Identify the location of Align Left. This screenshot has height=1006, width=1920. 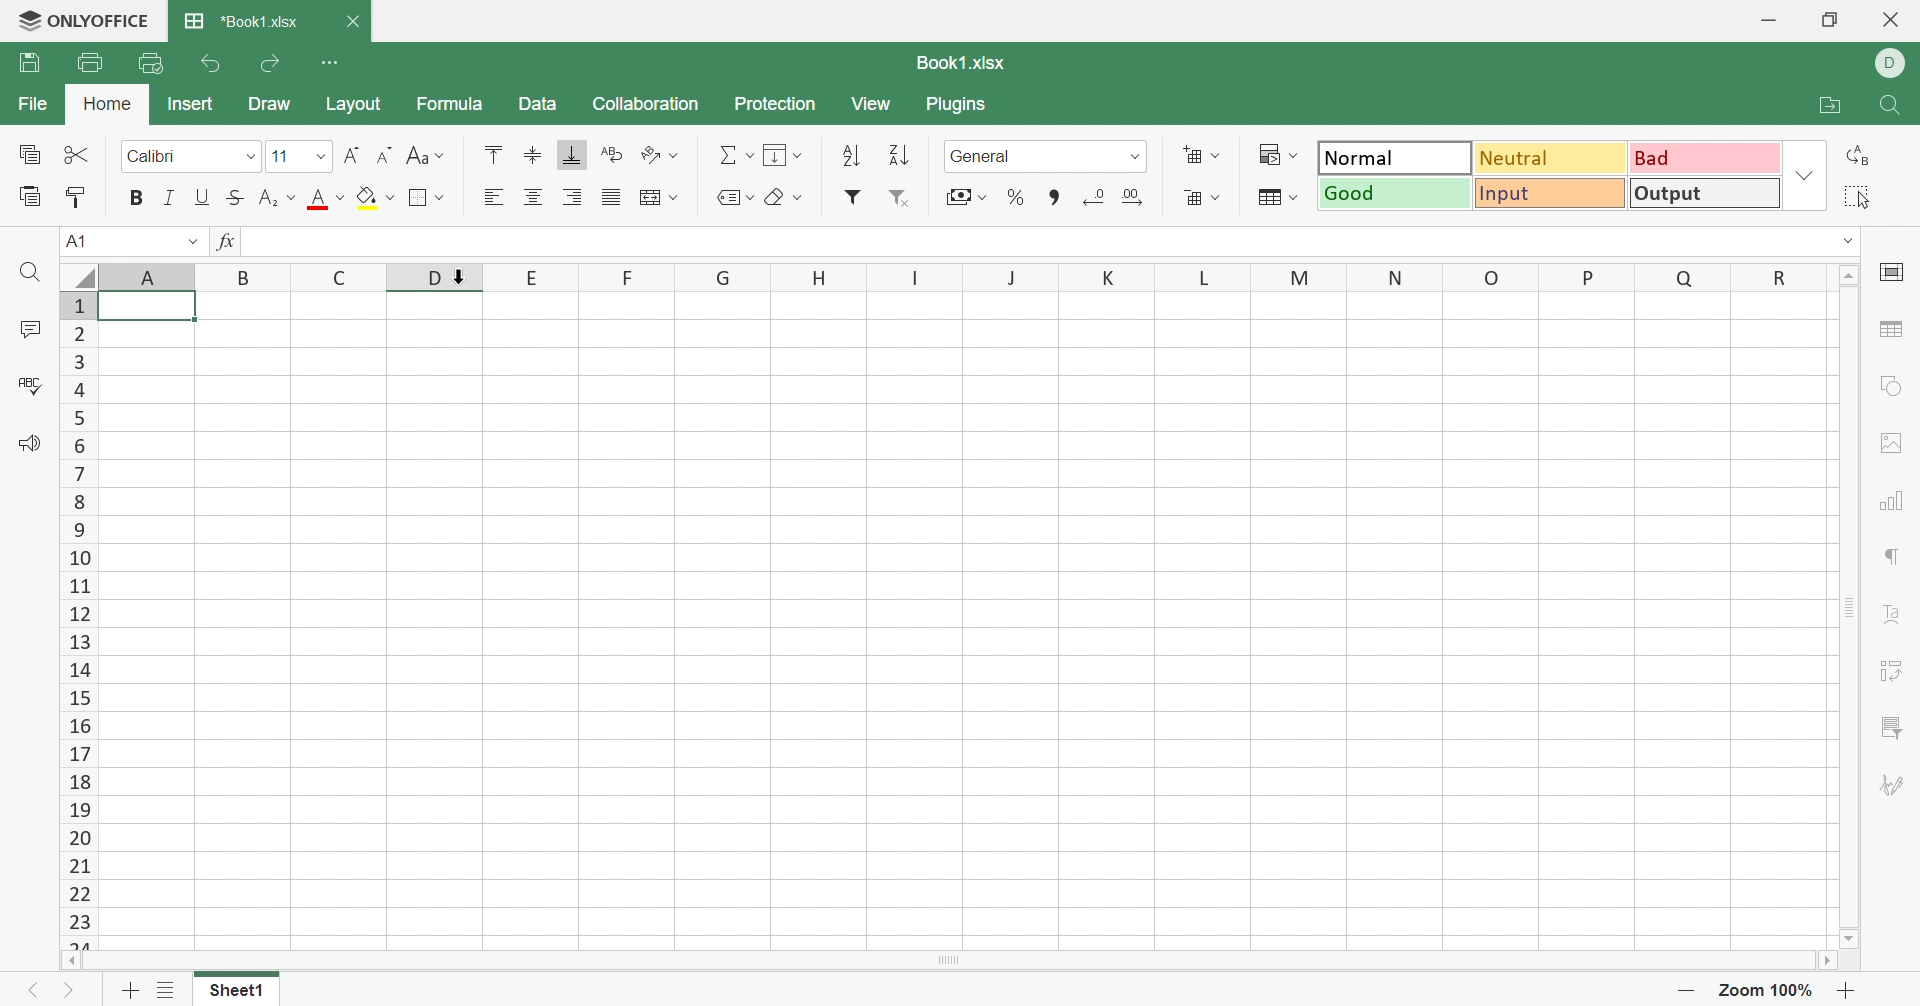
(492, 197).